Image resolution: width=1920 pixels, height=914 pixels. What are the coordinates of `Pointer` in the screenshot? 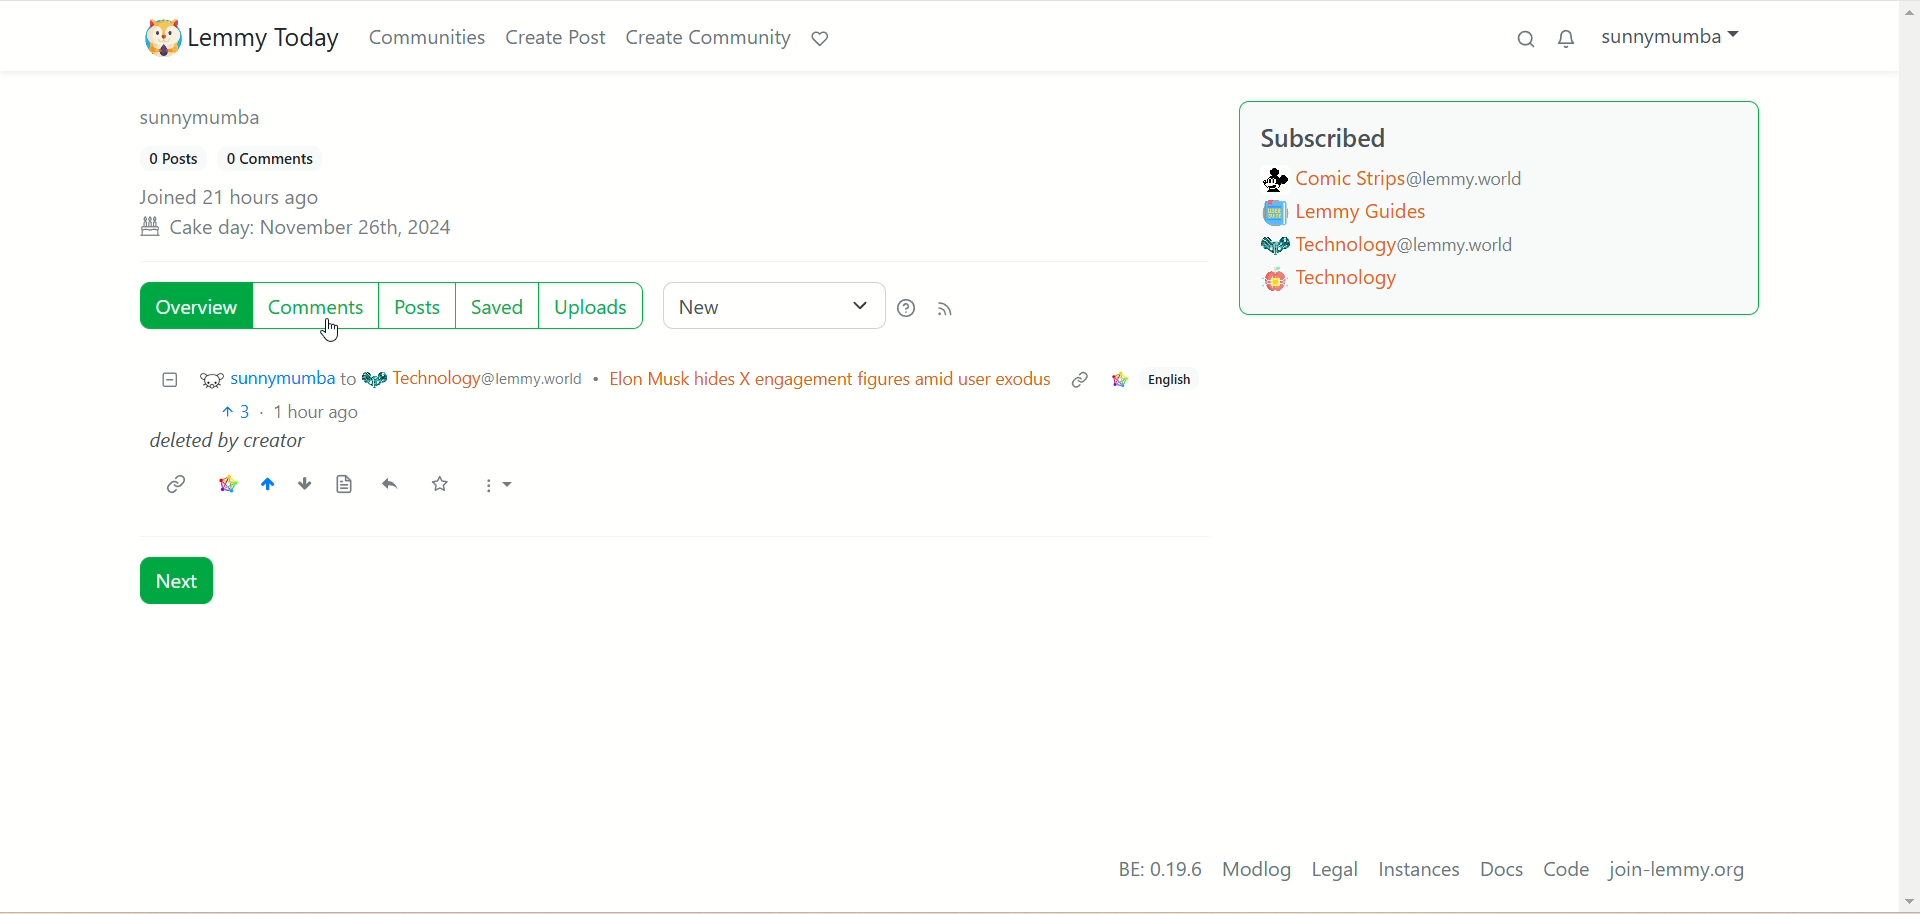 It's located at (329, 334).